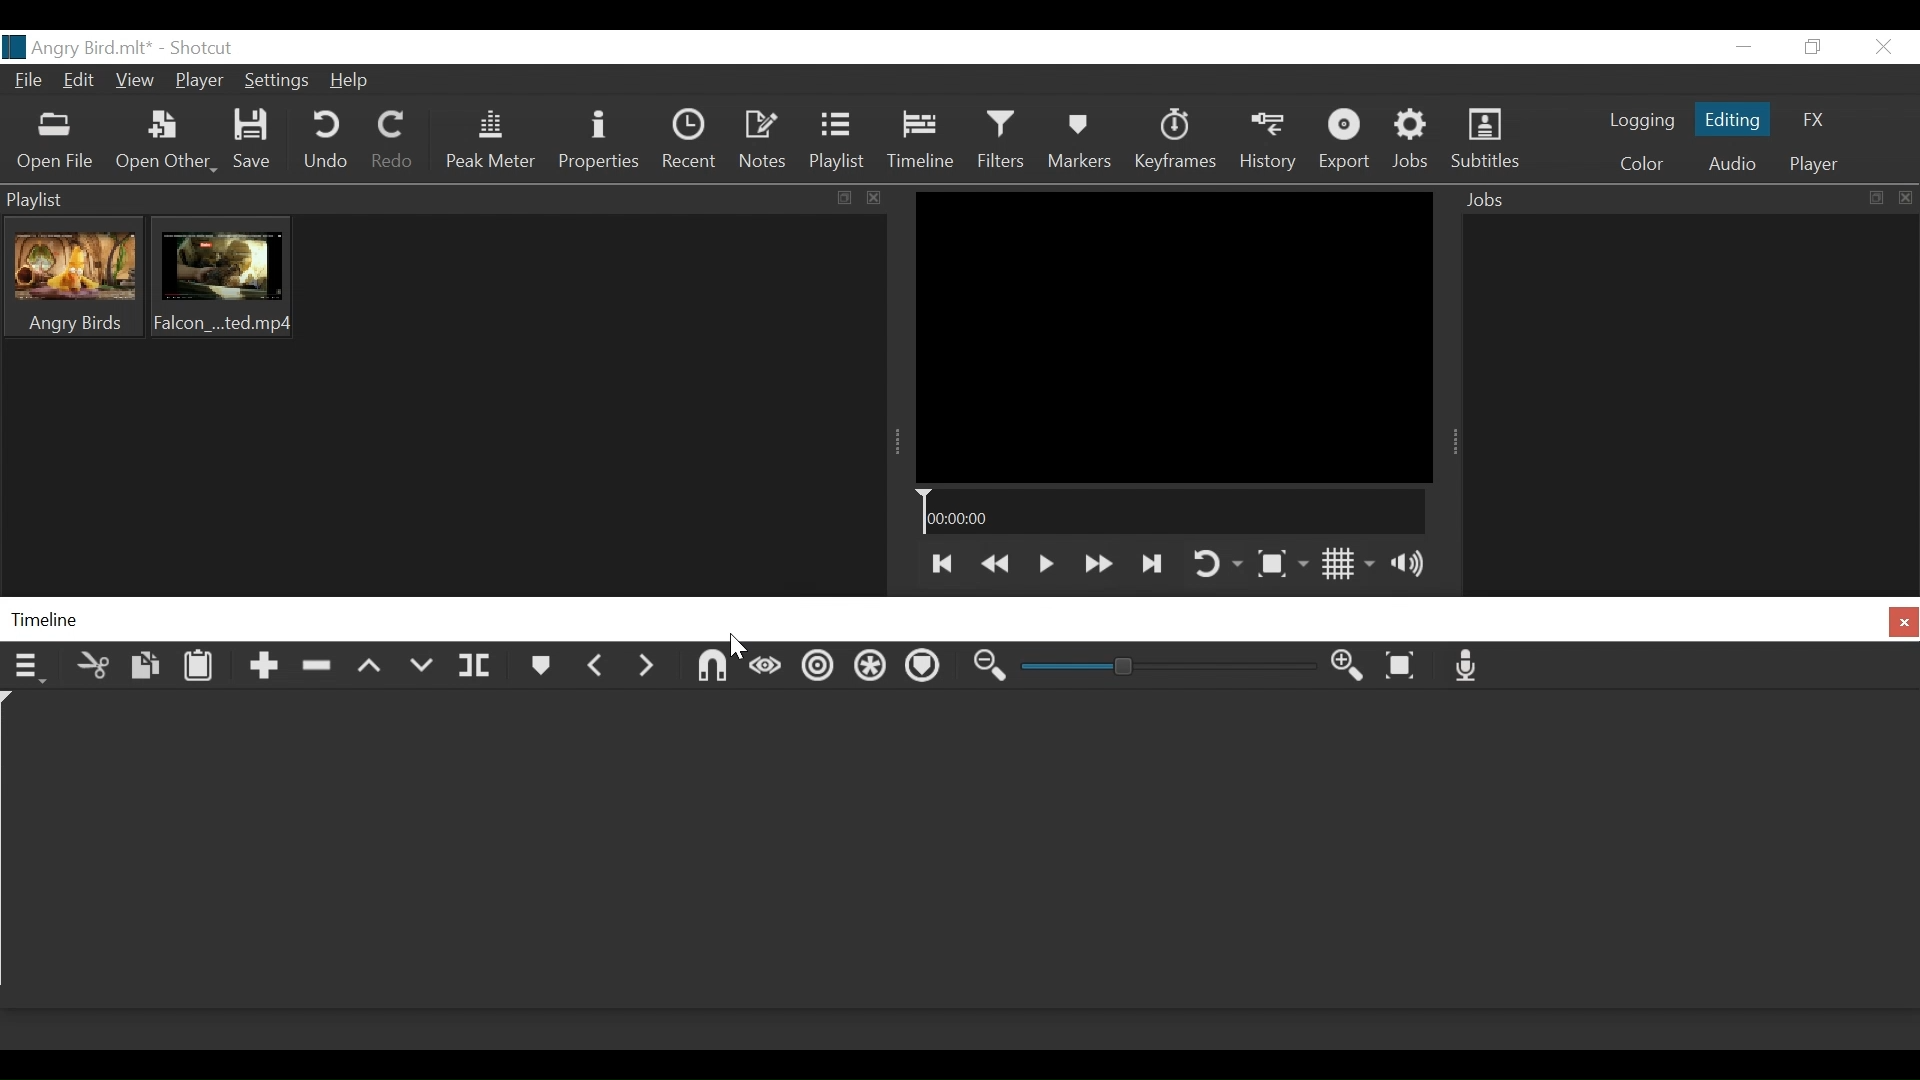 The width and height of the screenshot is (1920, 1080). I want to click on Player, so click(201, 83).